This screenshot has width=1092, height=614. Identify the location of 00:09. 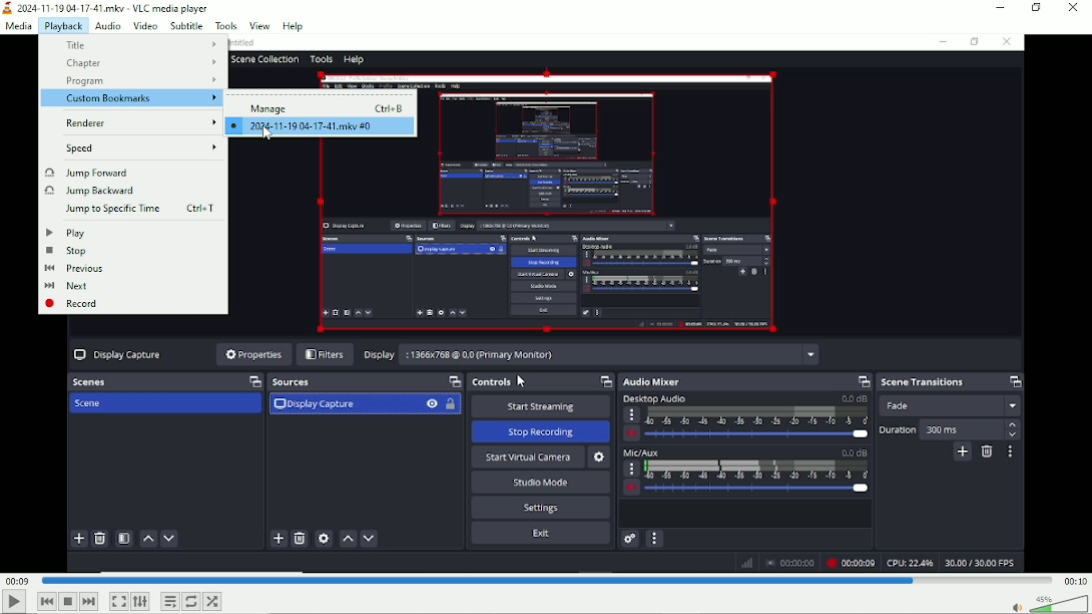
(18, 580).